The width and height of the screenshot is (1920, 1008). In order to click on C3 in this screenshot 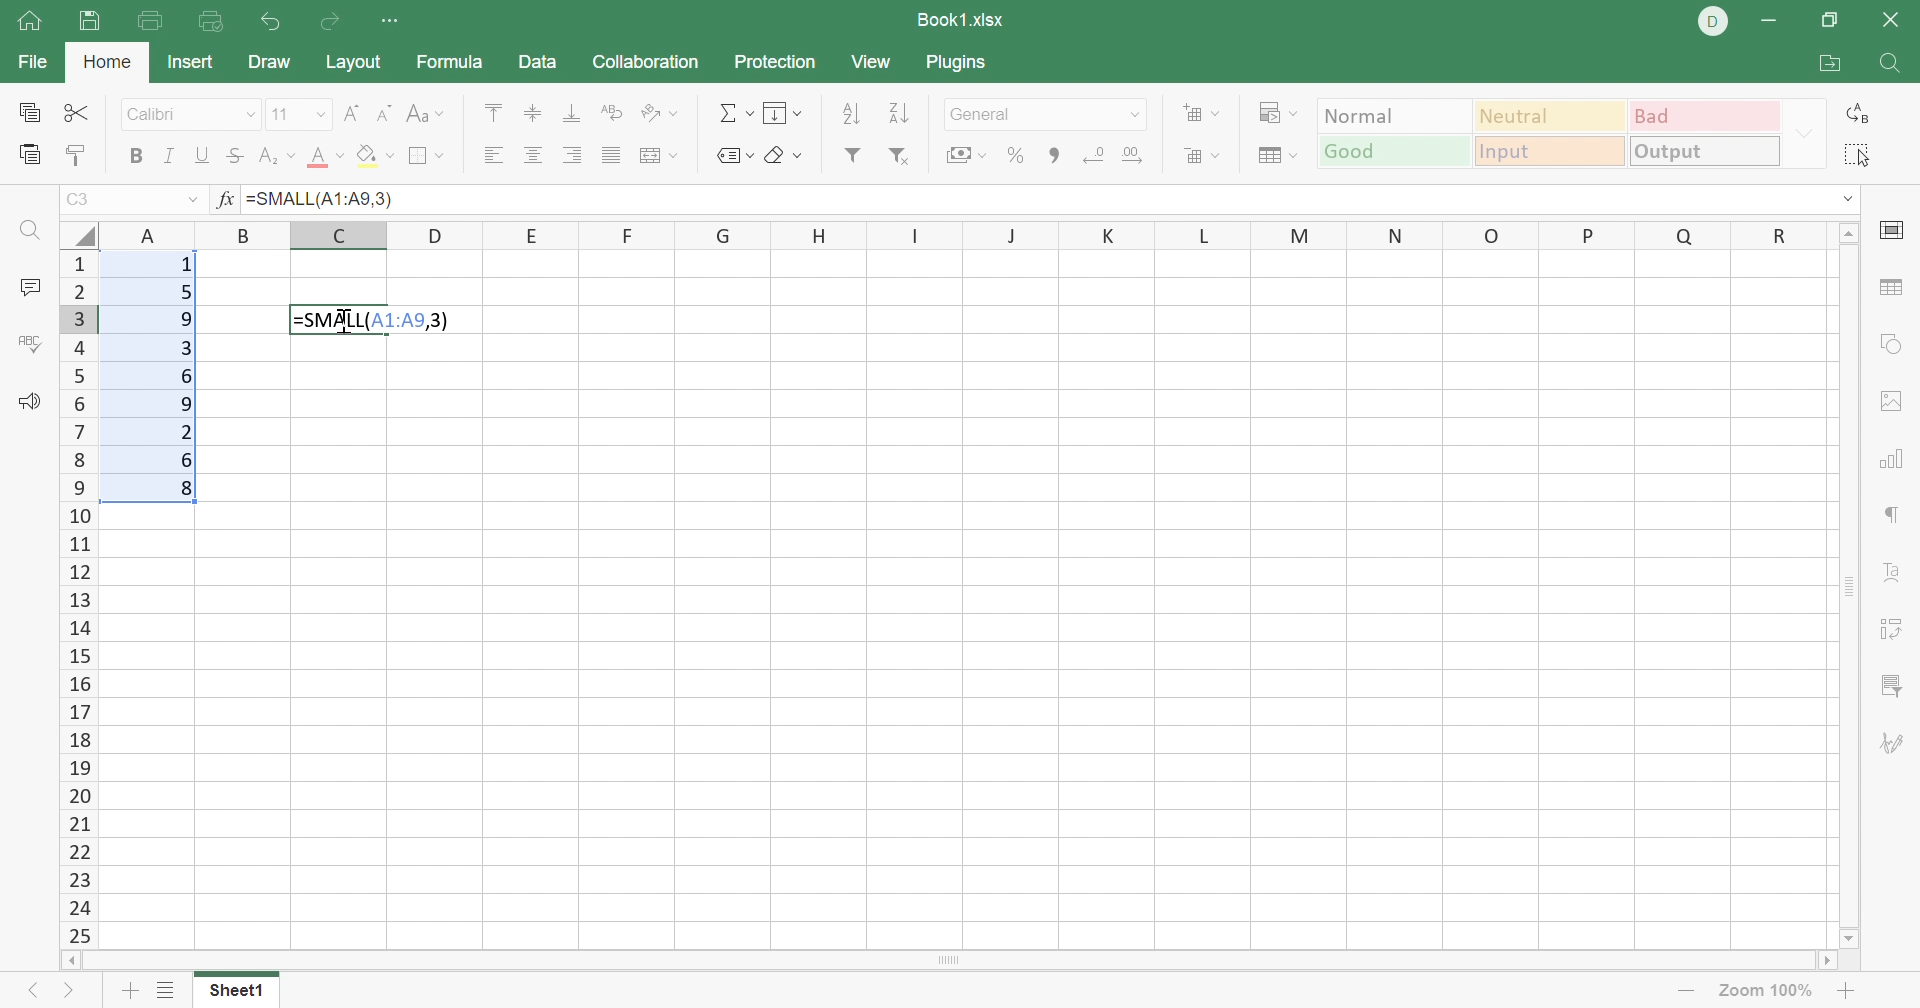, I will do `click(82, 200)`.